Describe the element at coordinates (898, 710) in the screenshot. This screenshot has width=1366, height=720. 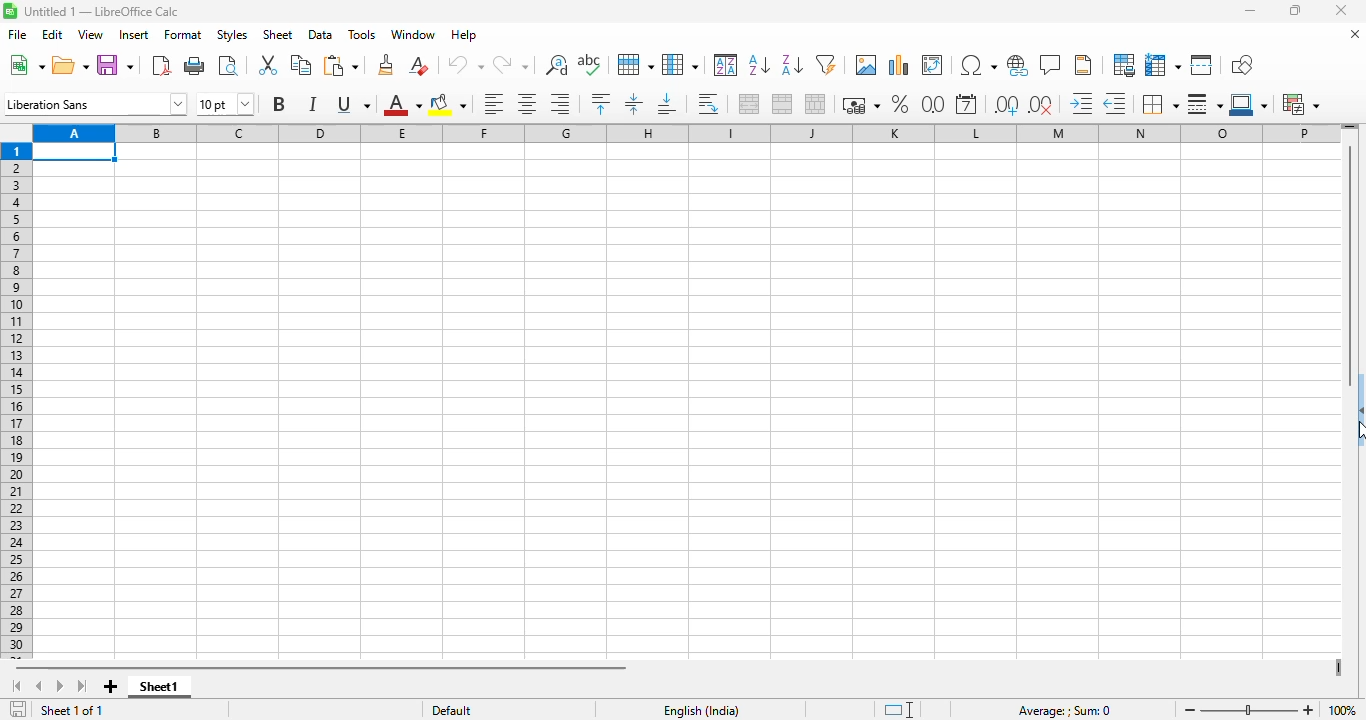
I see `standard selection` at that location.